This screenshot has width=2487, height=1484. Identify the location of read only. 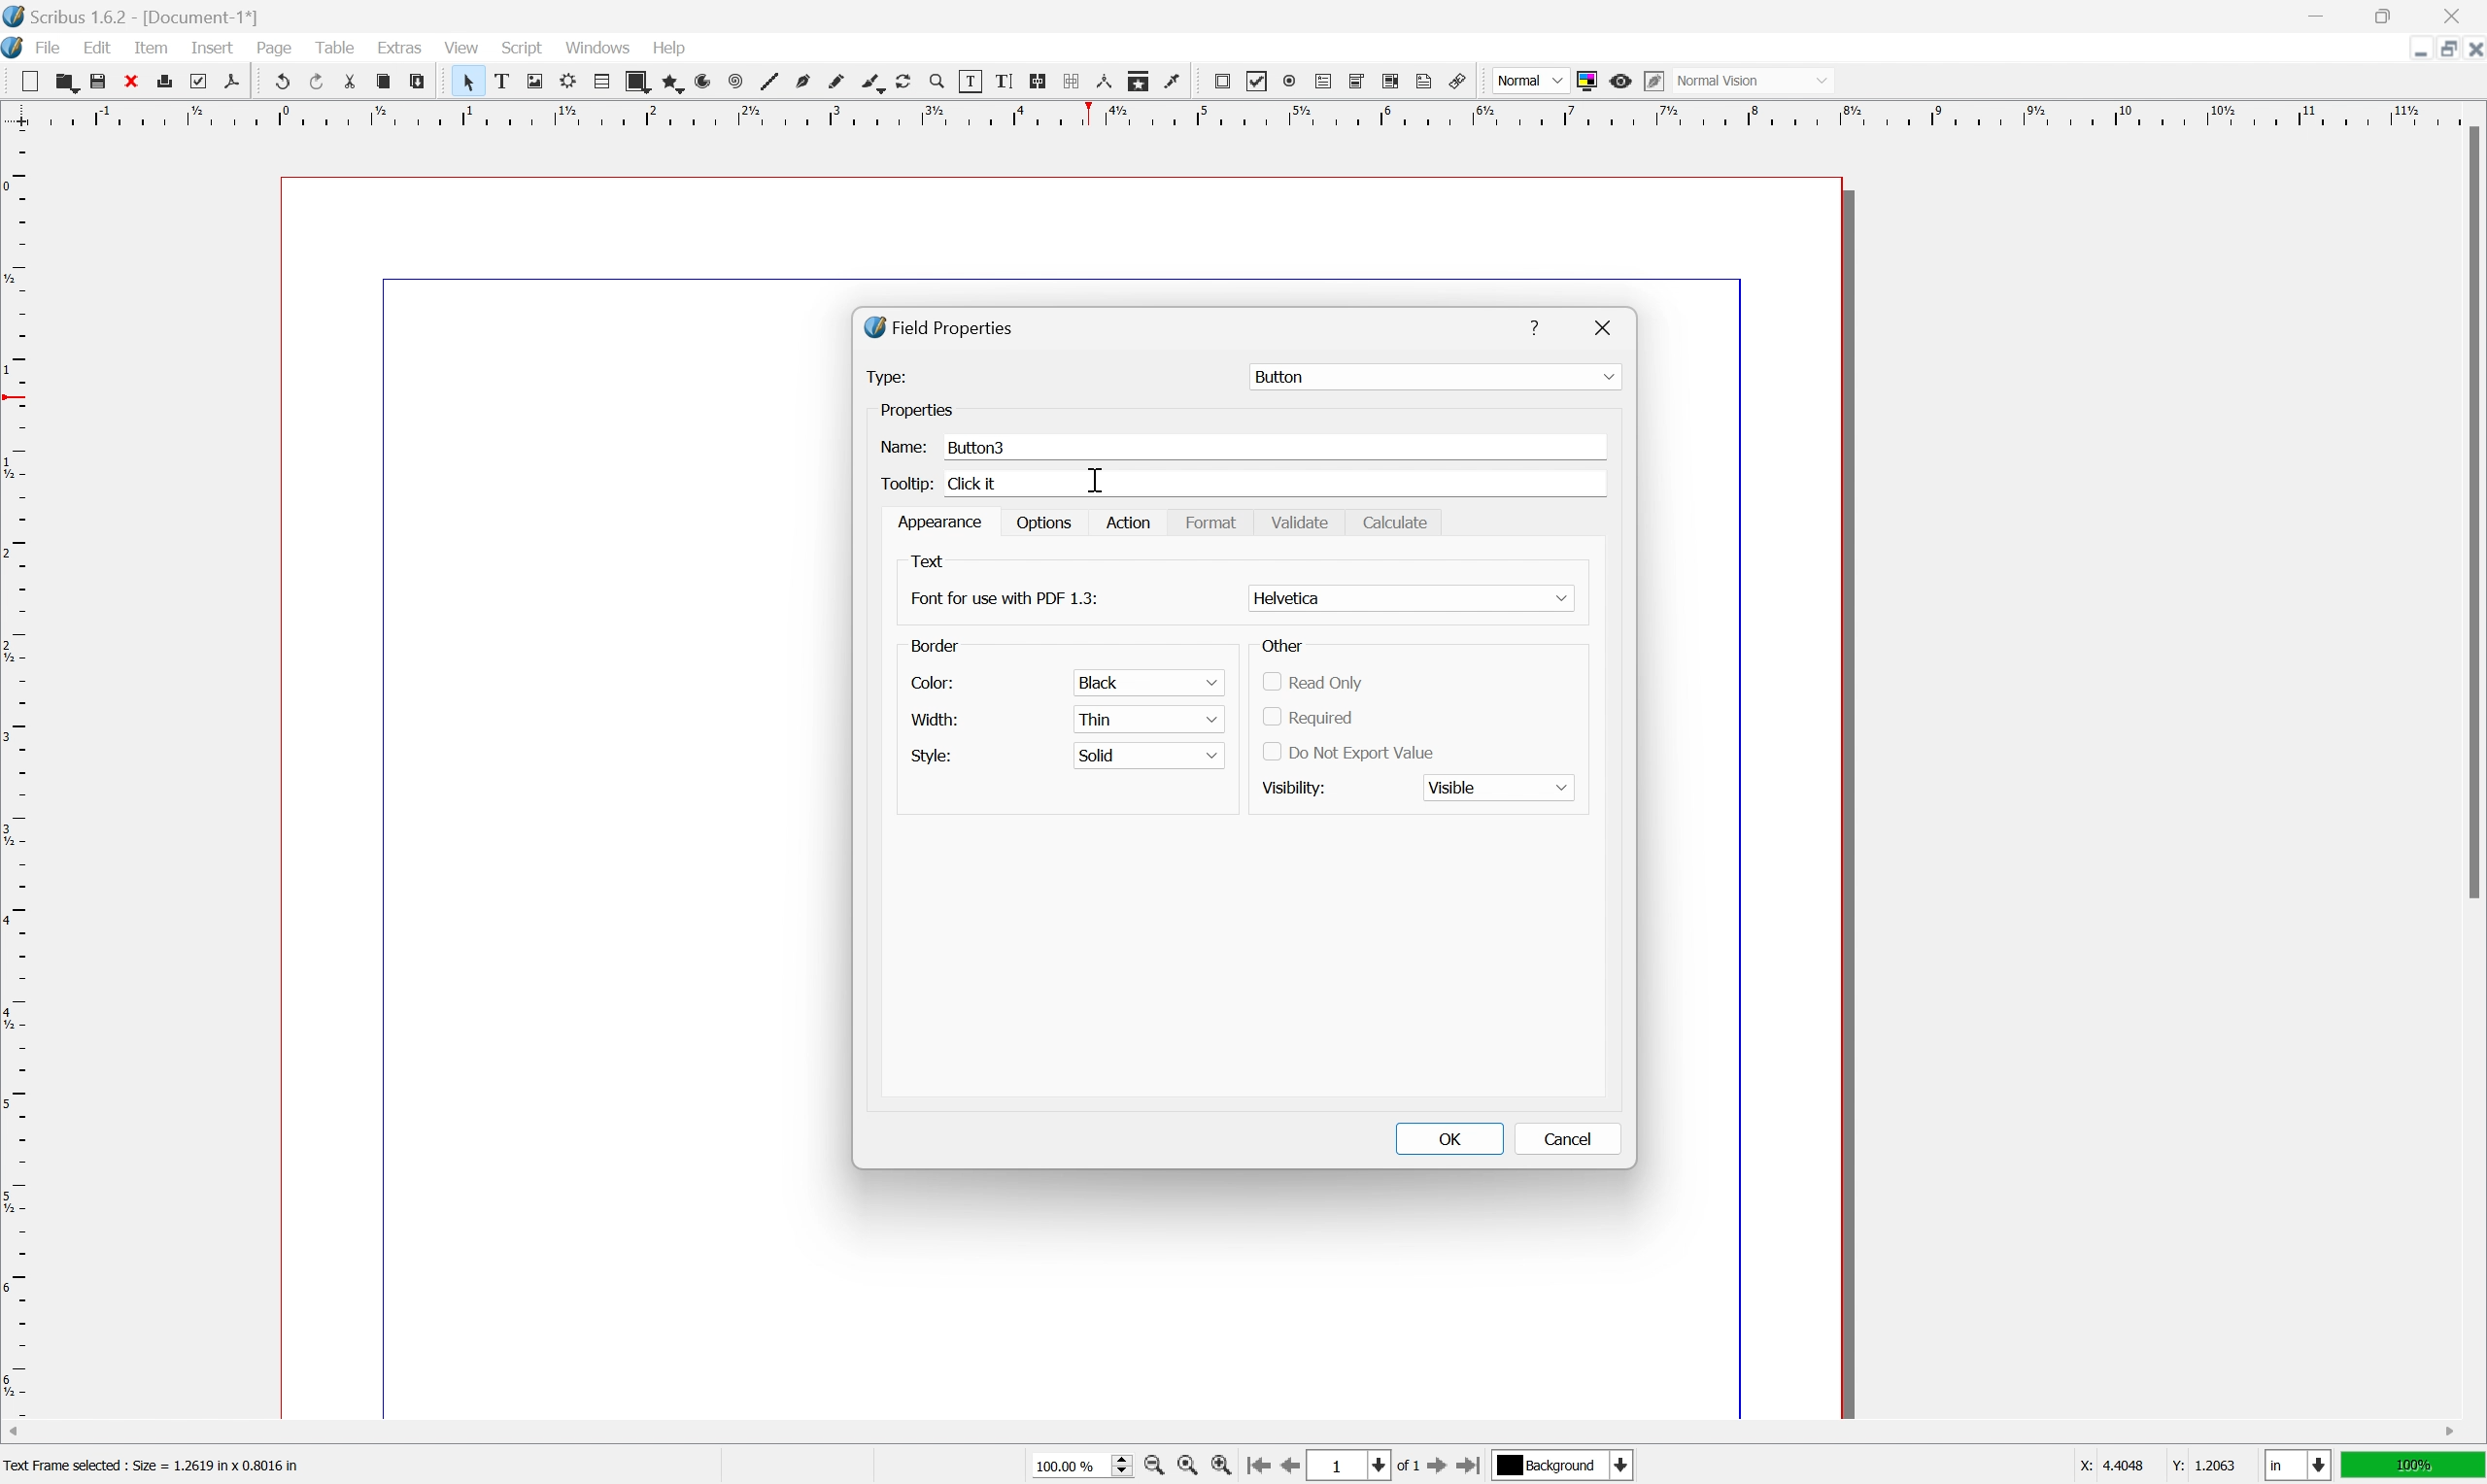
(1314, 682).